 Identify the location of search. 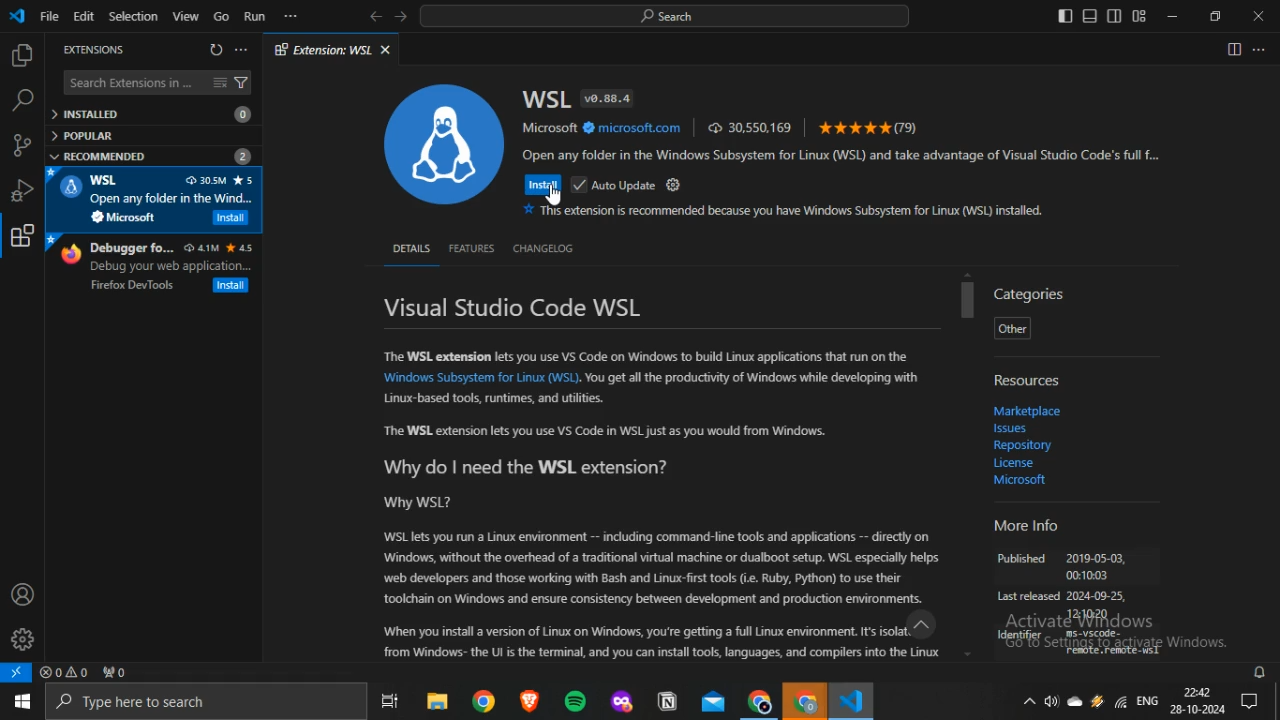
(22, 101).